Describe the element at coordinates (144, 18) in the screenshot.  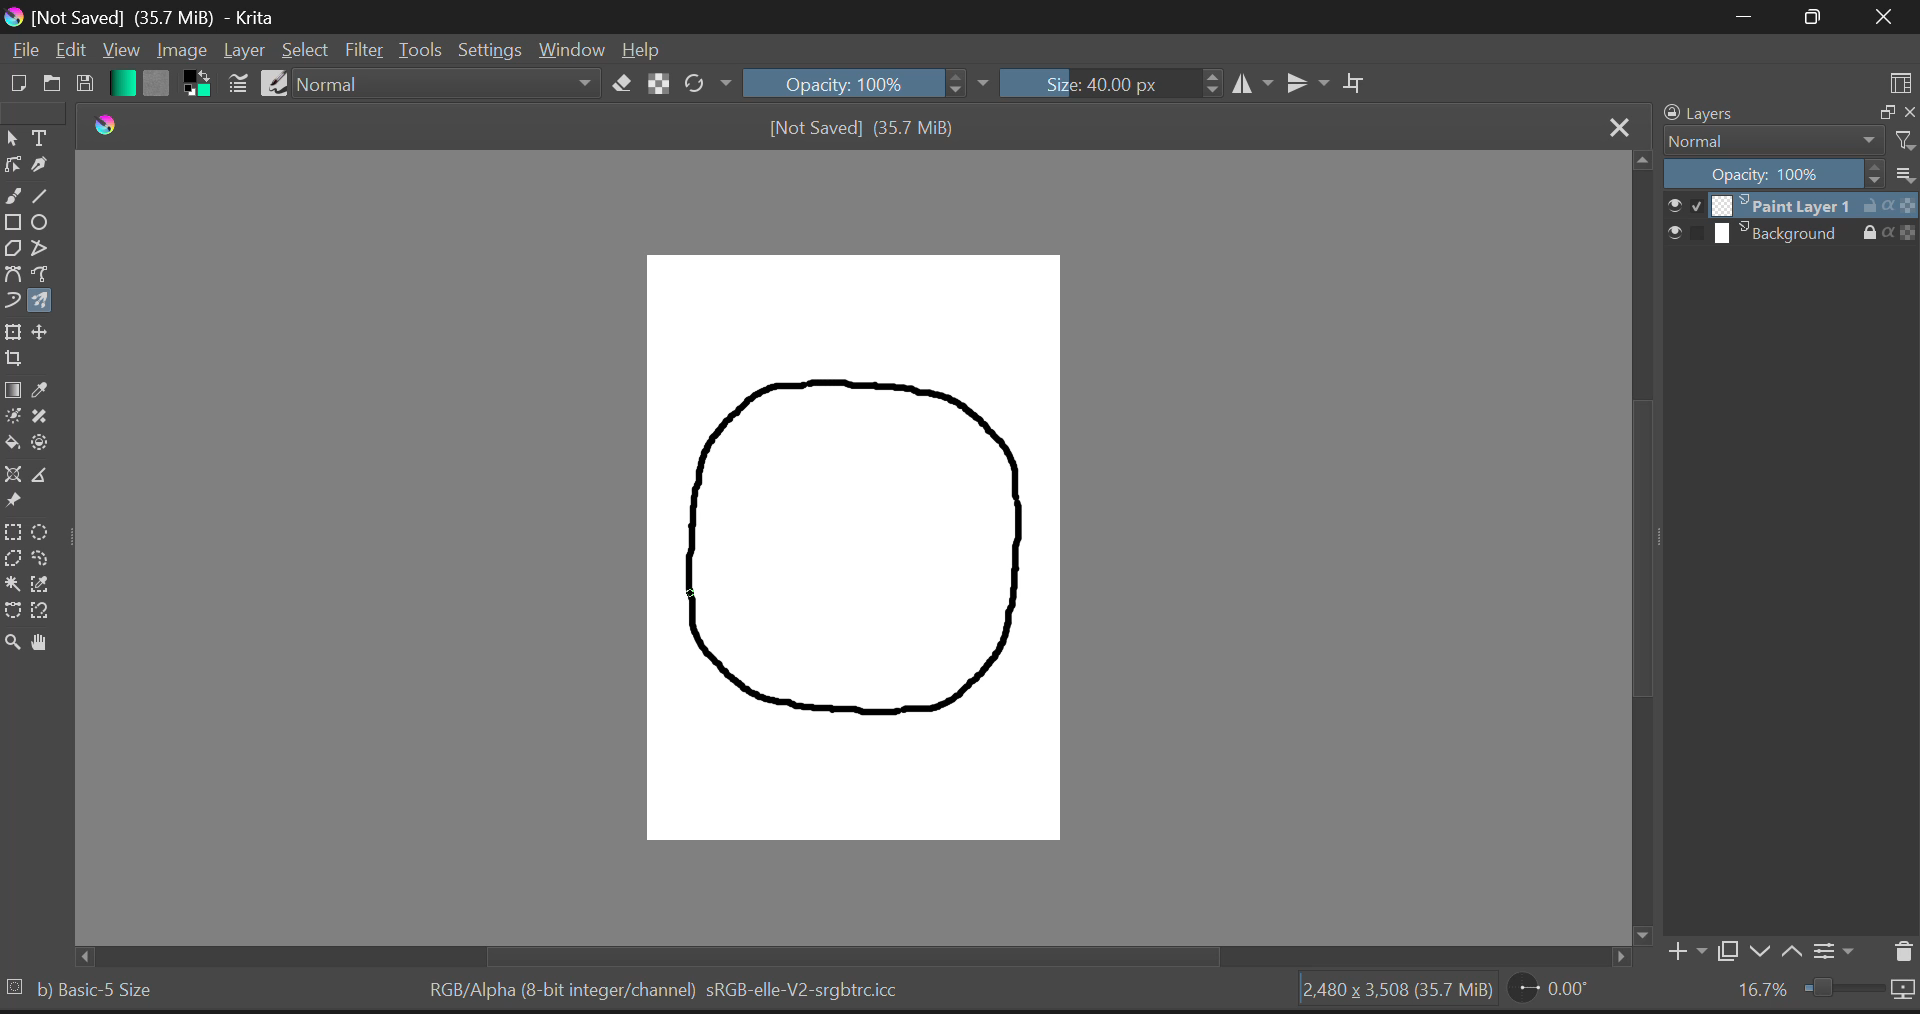
I see `[Not Saved] (35.7 MiB) - Krita` at that location.